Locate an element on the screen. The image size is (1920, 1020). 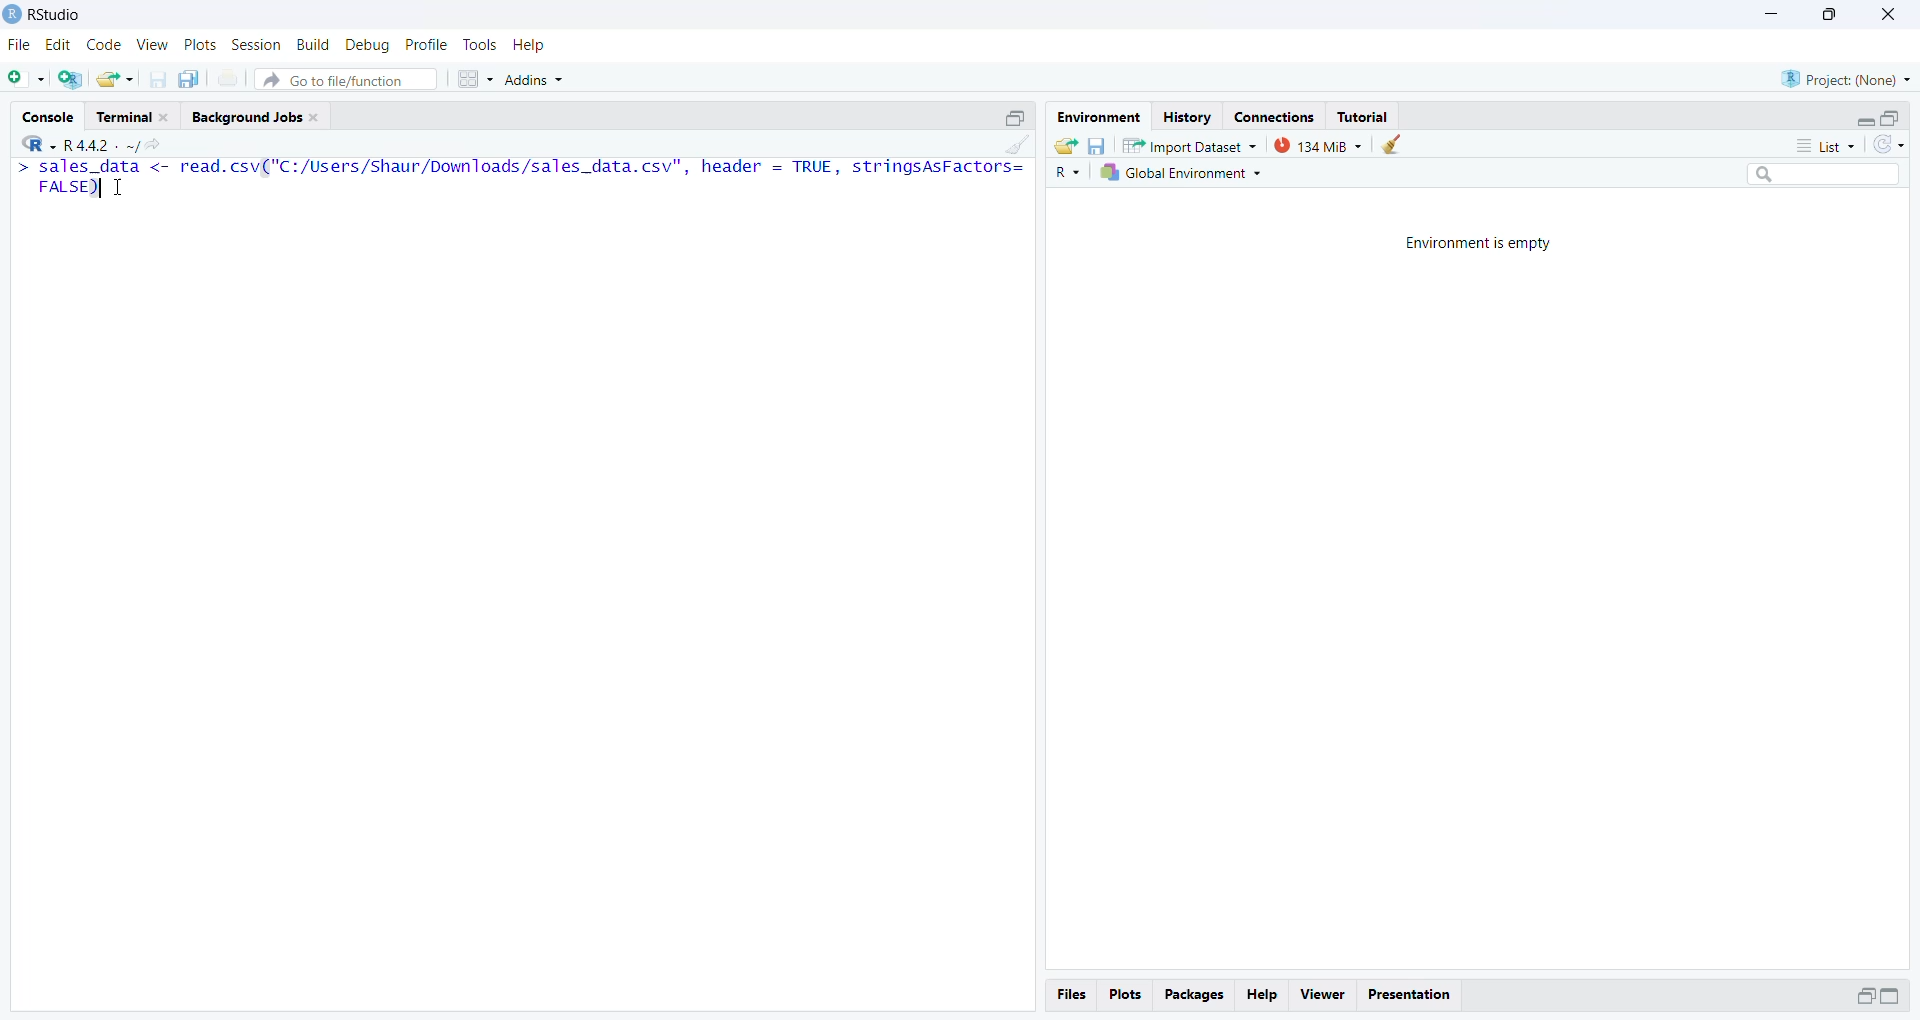
viewer is located at coordinates (1325, 993).